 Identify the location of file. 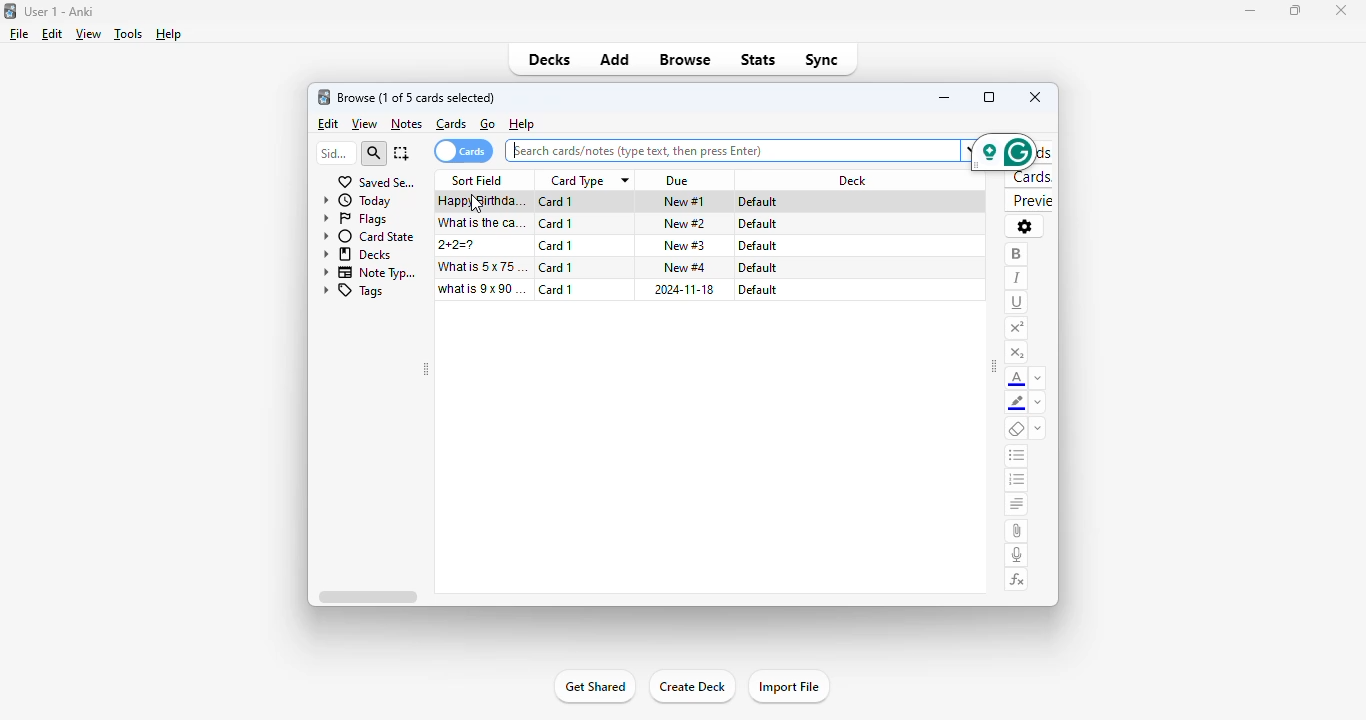
(19, 34).